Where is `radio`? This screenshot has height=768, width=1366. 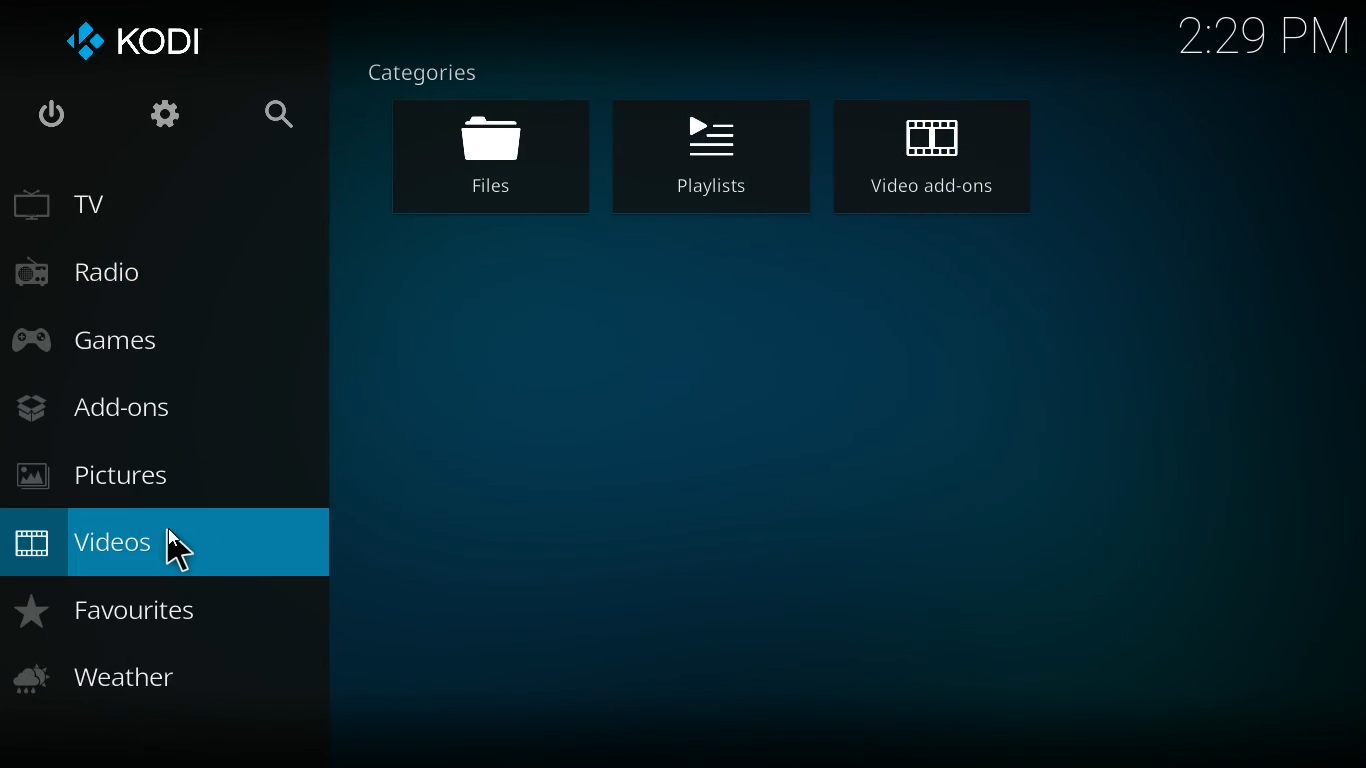
radio is located at coordinates (156, 275).